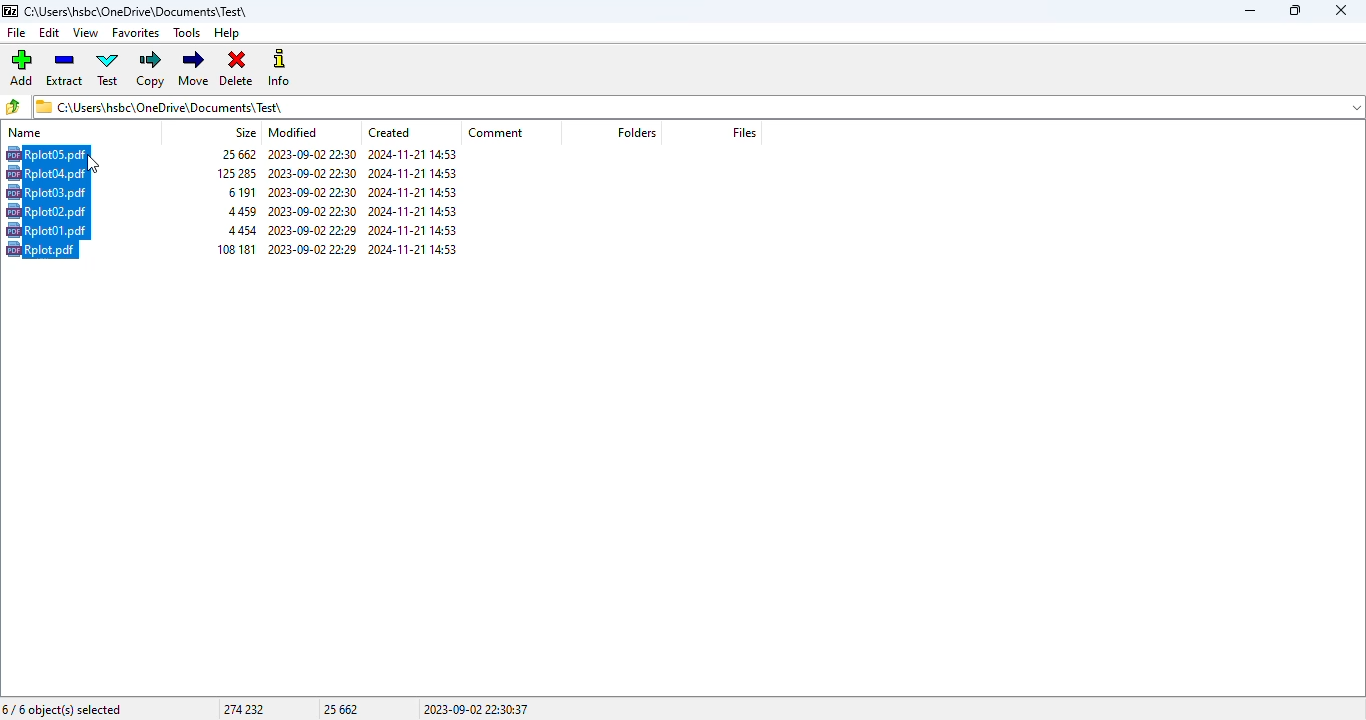 The image size is (1366, 720). Describe the element at coordinates (698, 106) in the screenshot. I see `current folder` at that location.